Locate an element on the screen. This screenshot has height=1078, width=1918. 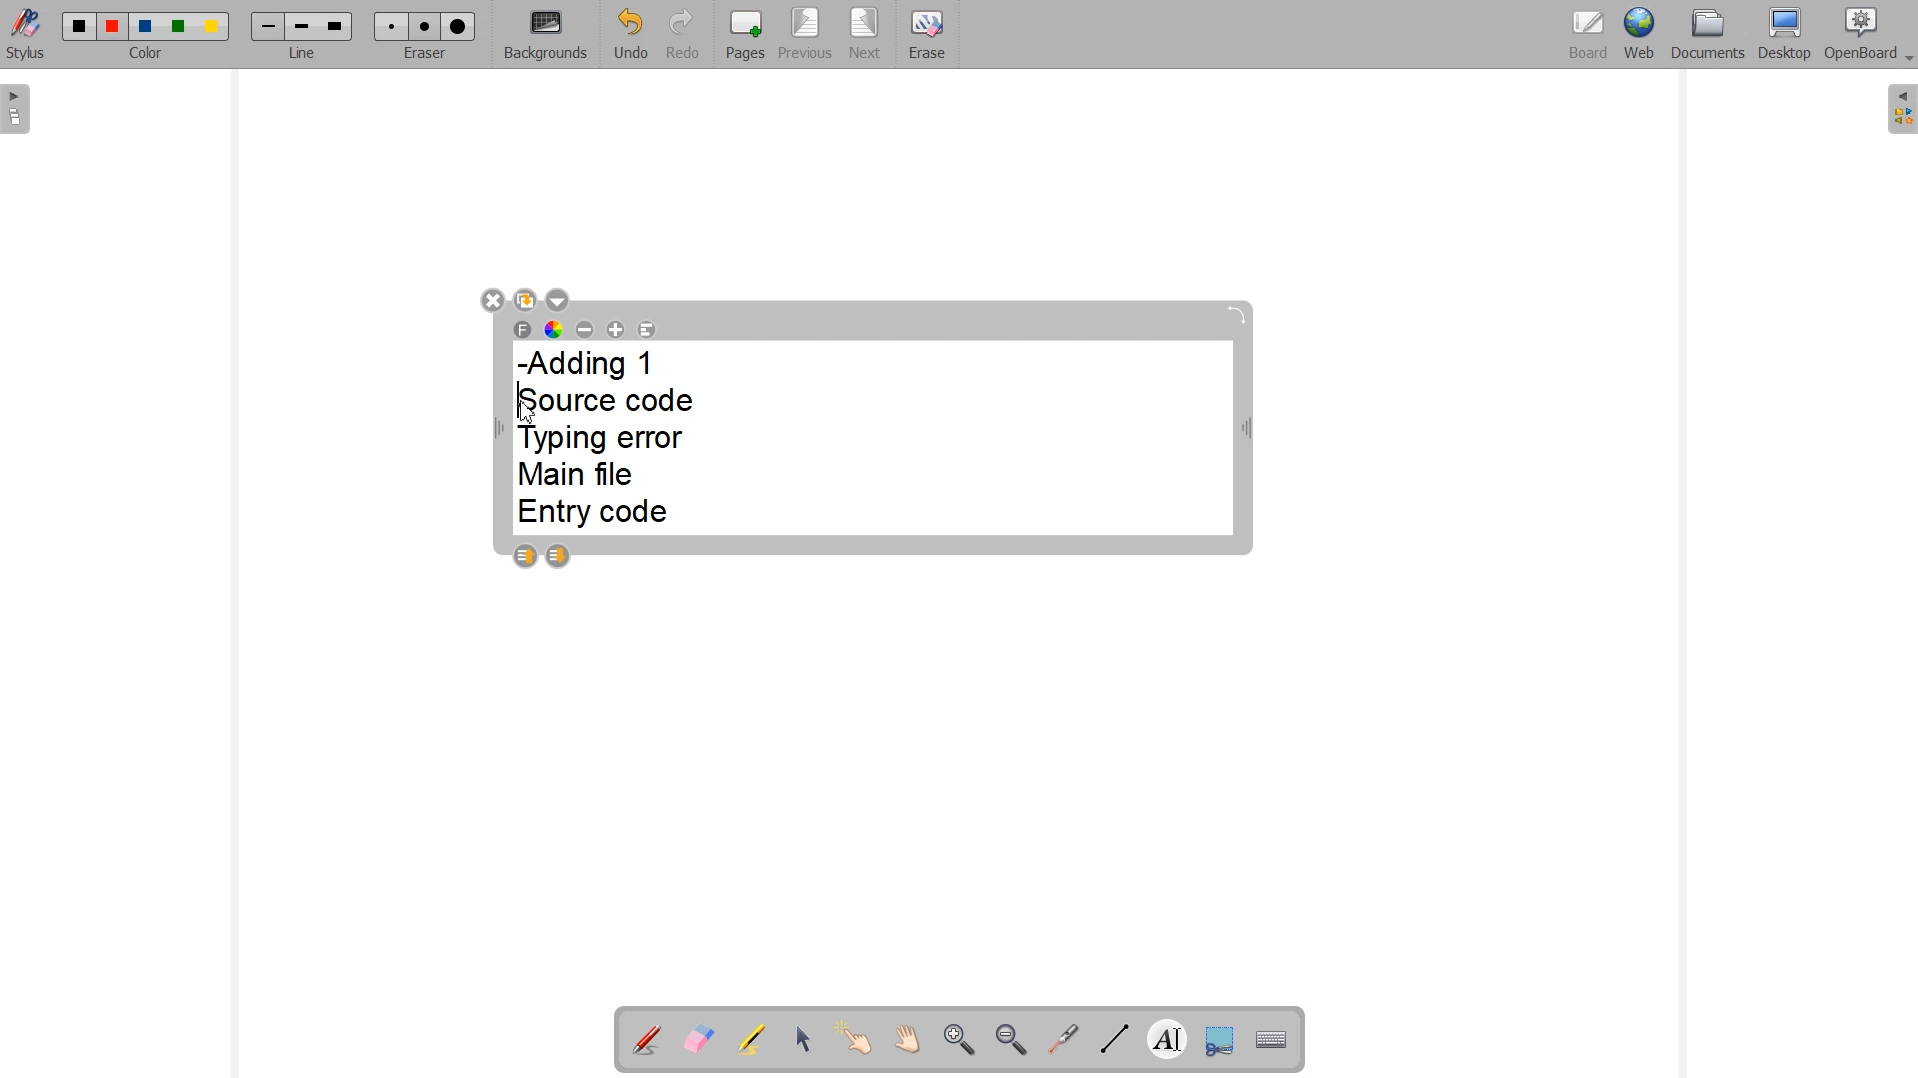
Virtual laser pointer is located at coordinates (1063, 1039).